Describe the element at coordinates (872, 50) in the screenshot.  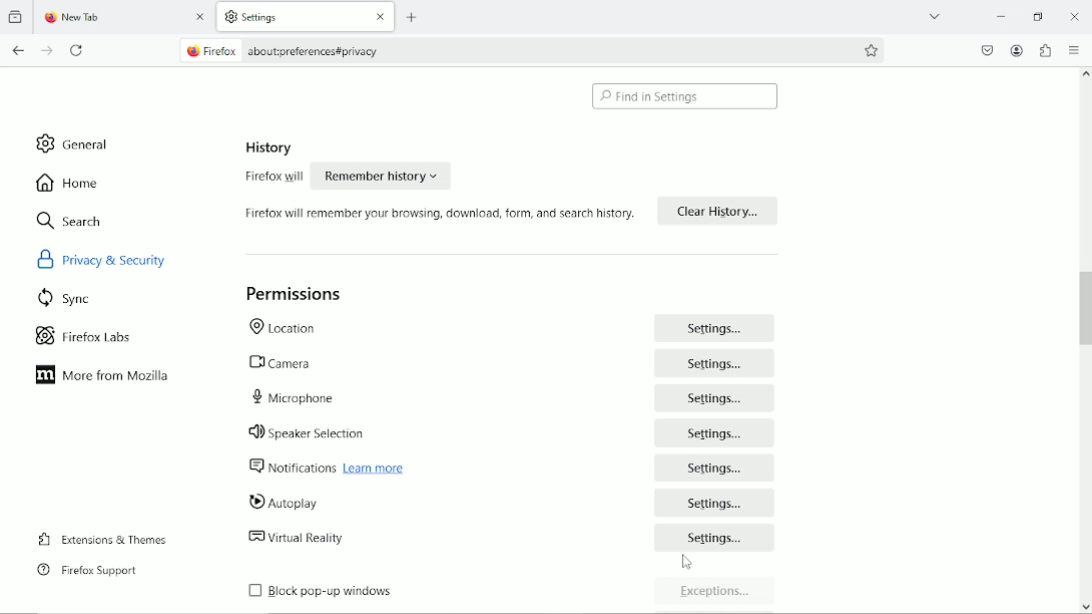
I see `bookmark this page` at that location.